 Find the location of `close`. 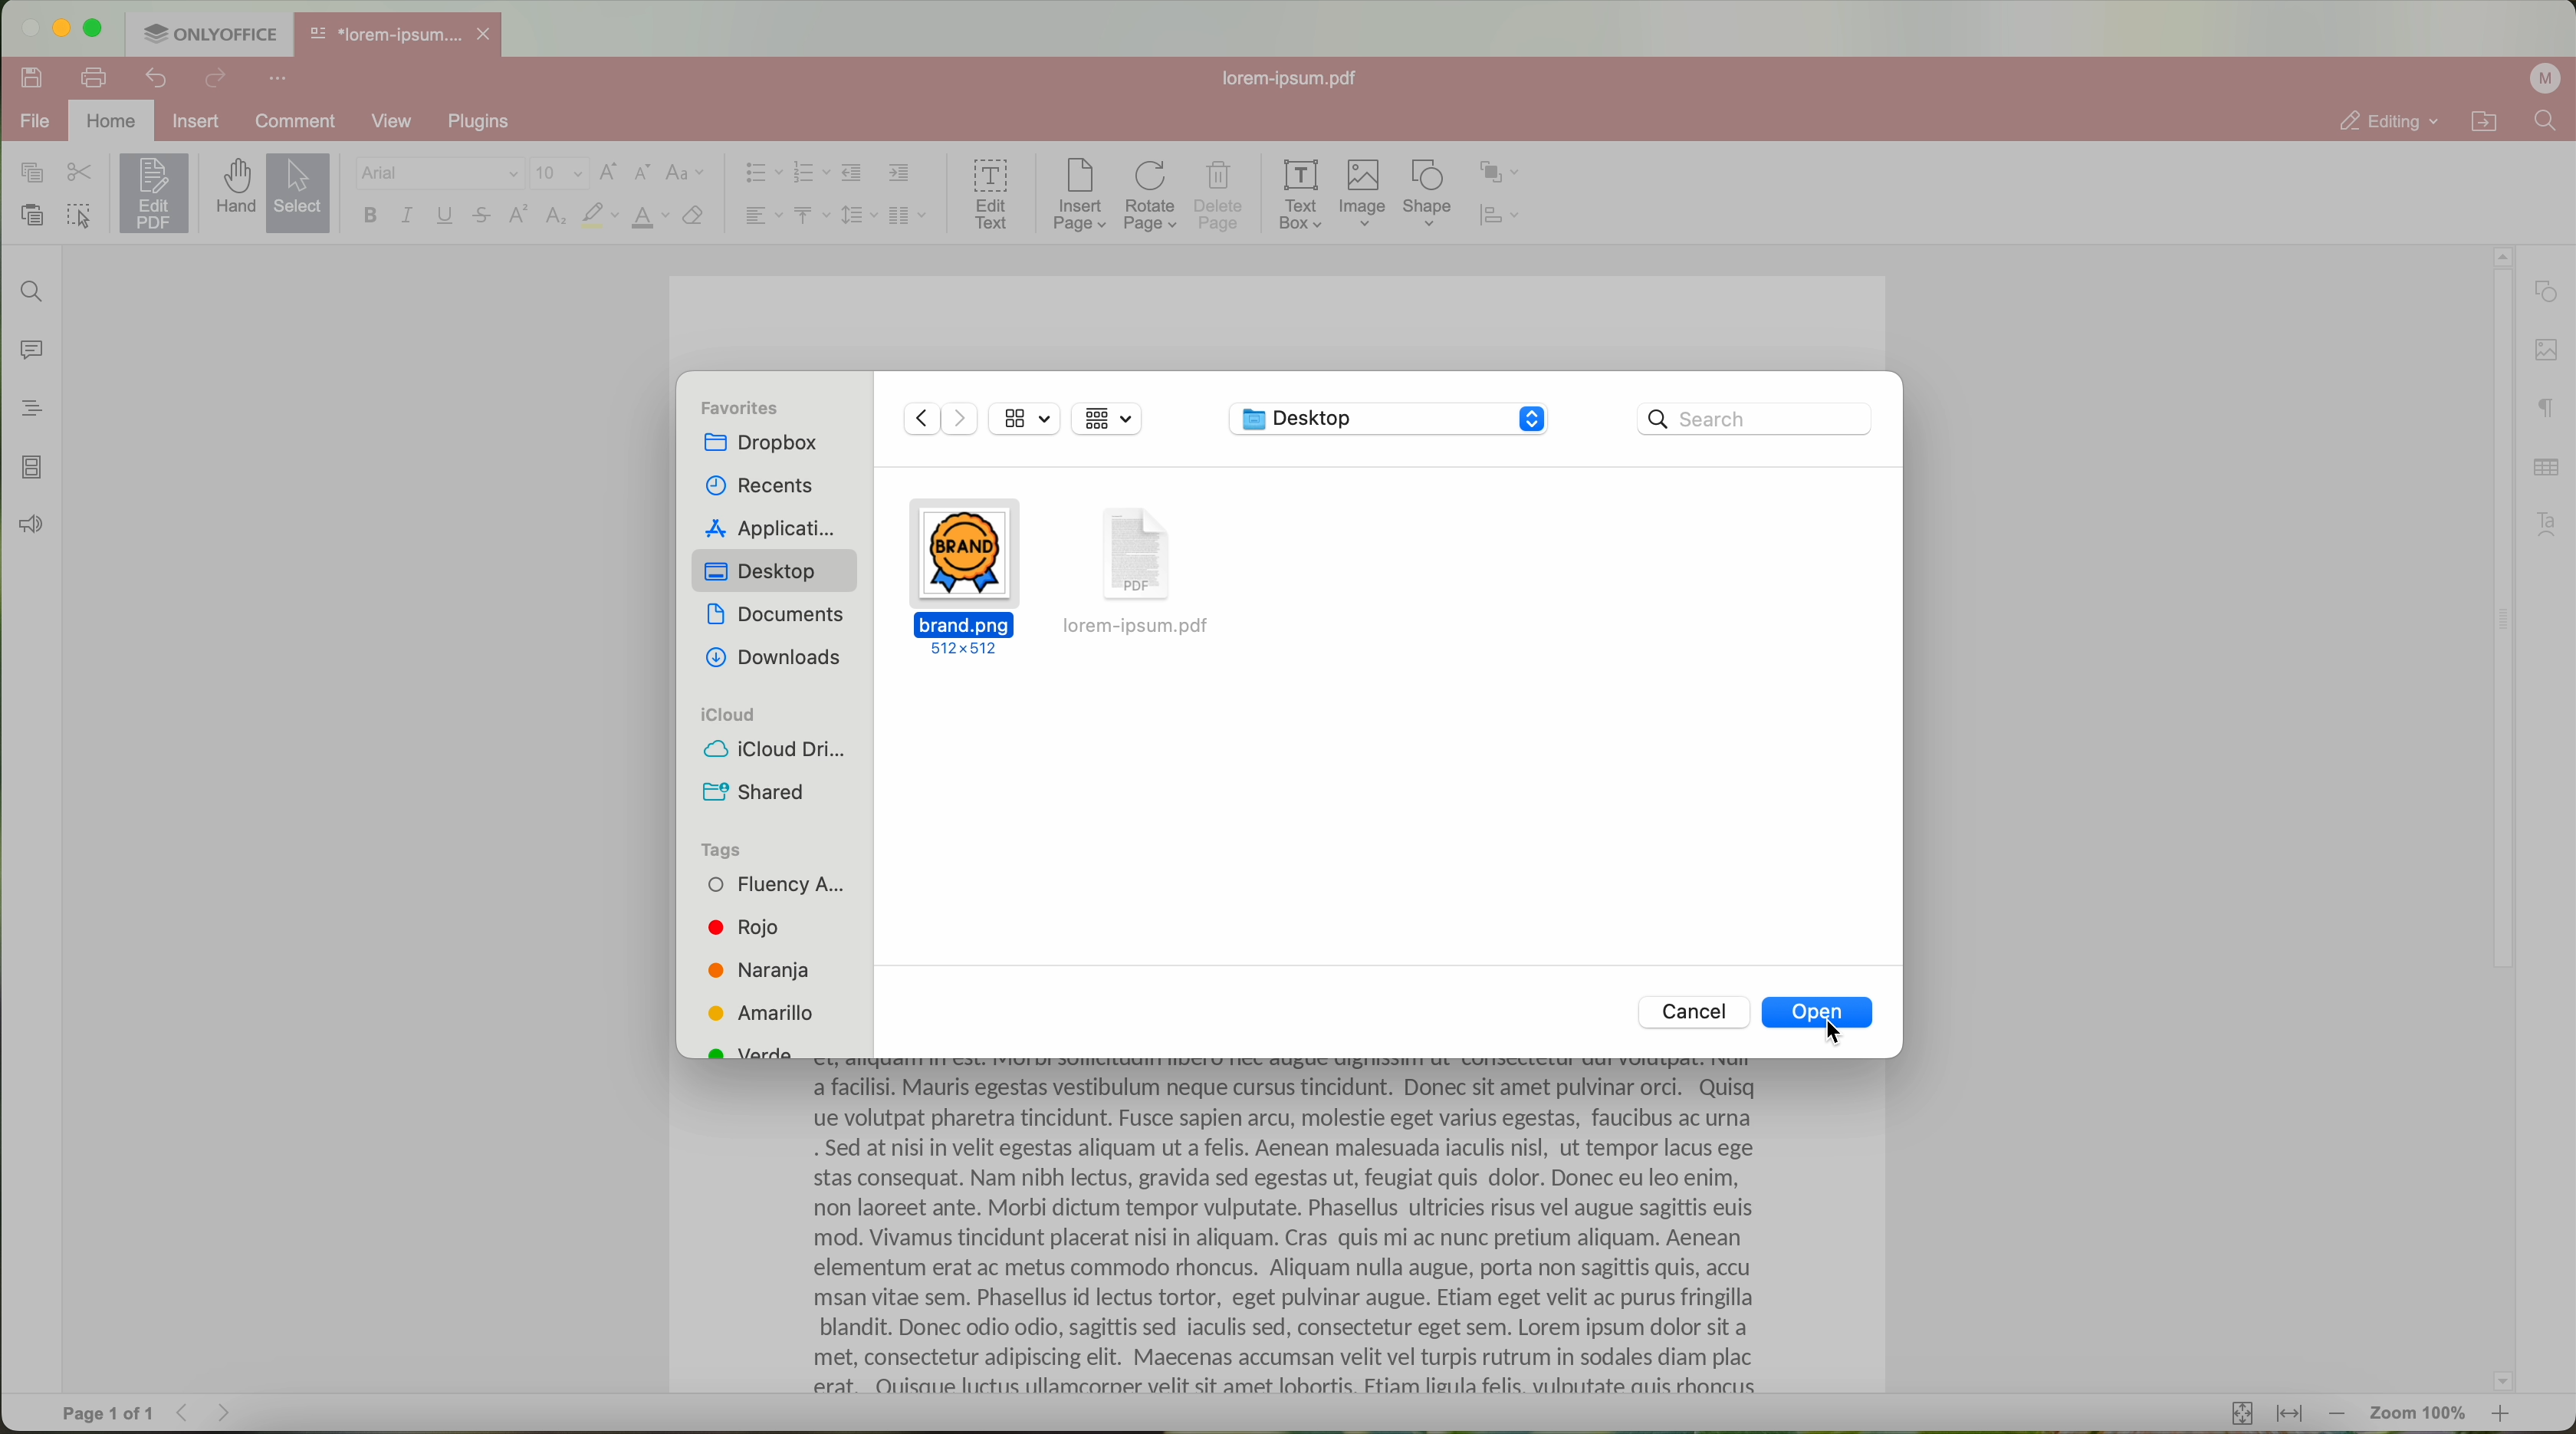

close is located at coordinates (488, 34).